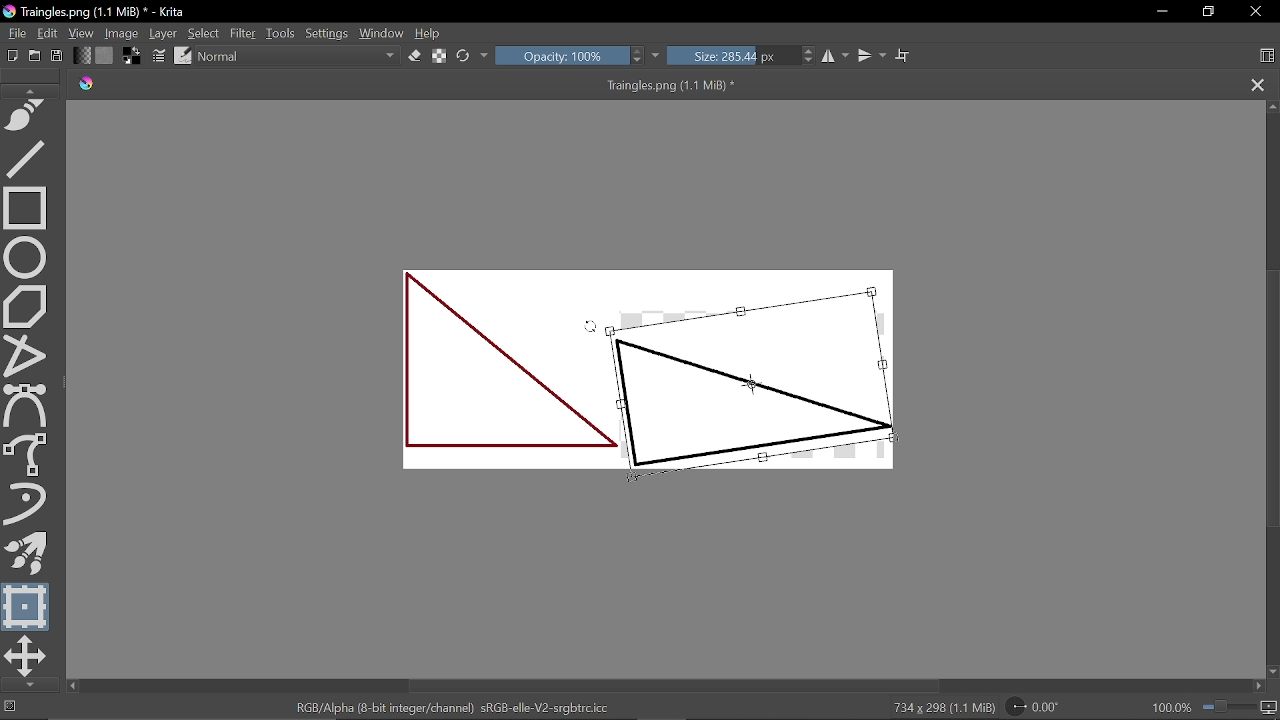 The width and height of the screenshot is (1280, 720). Describe the element at coordinates (1259, 12) in the screenshot. I see `Close` at that location.